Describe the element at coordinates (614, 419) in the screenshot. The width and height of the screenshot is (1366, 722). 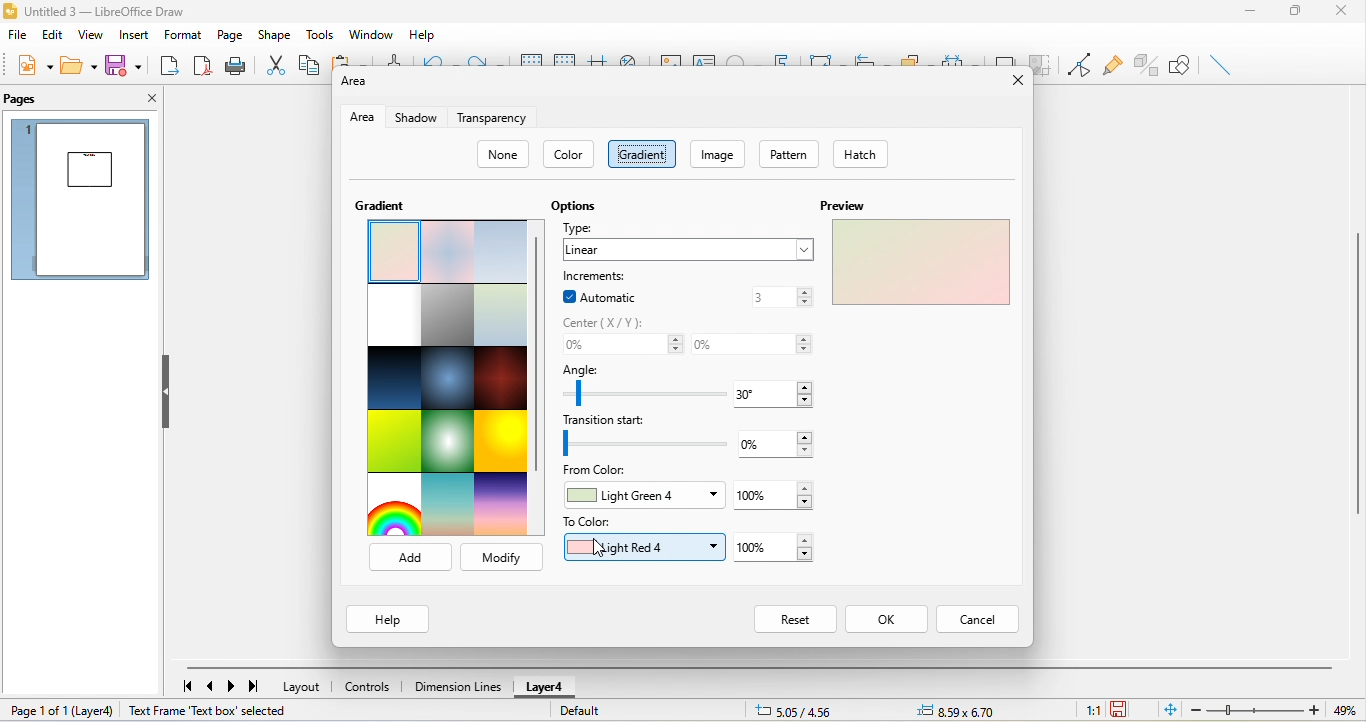
I see `transition start` at that location.